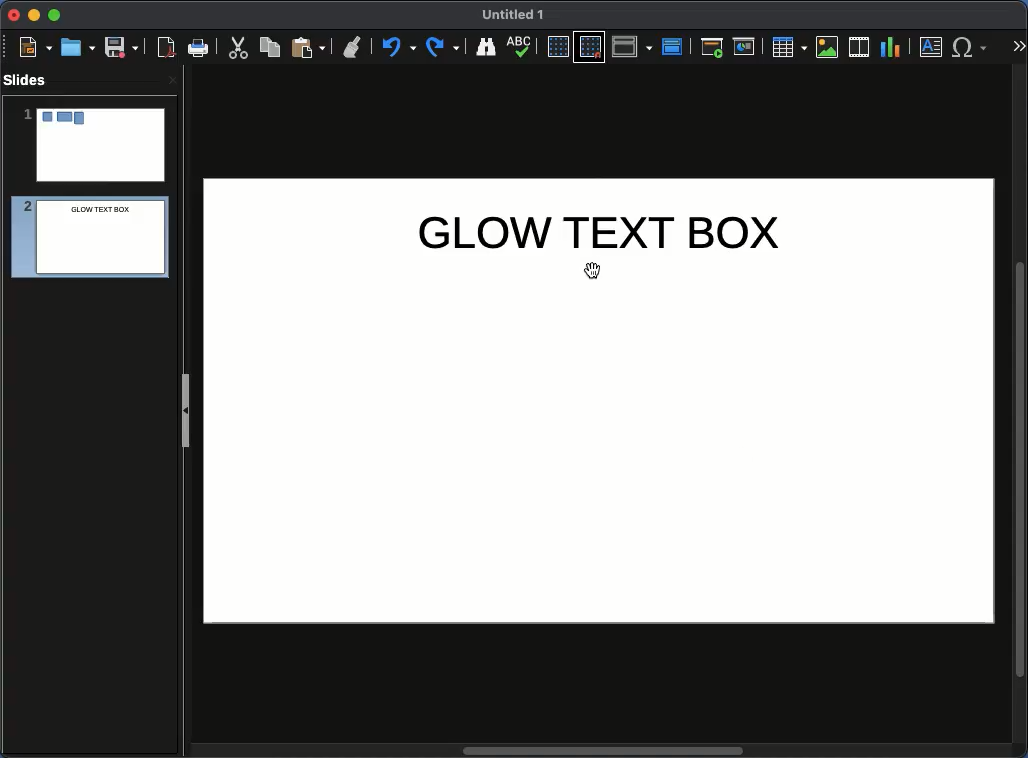  I want to click on Scroll, so click(1022, 413).